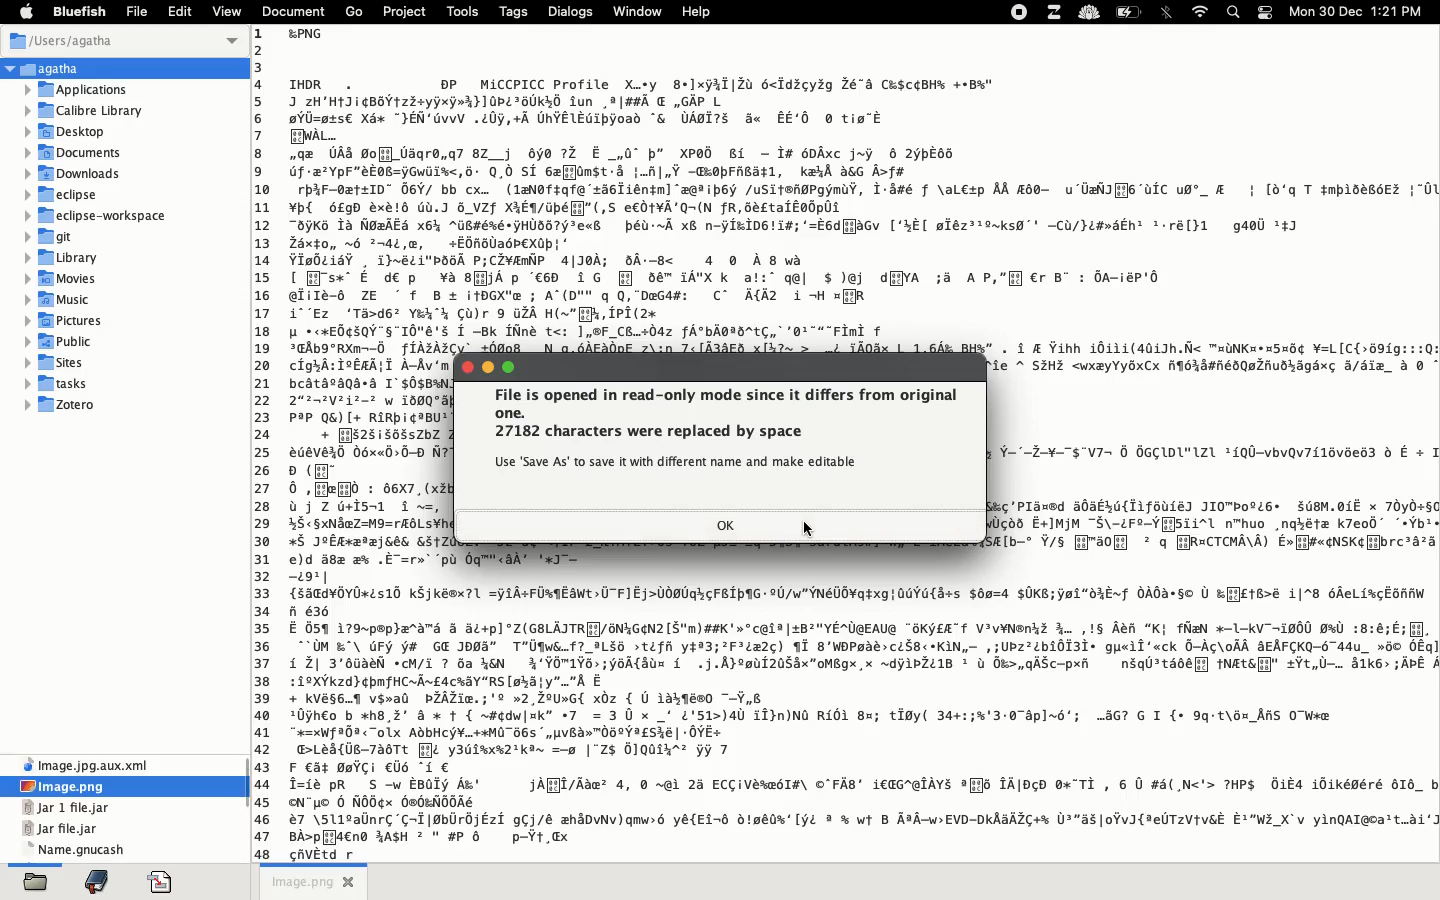  Describe the element at coordinates (466, 11) in the screenshot. I see `tools` at that location.